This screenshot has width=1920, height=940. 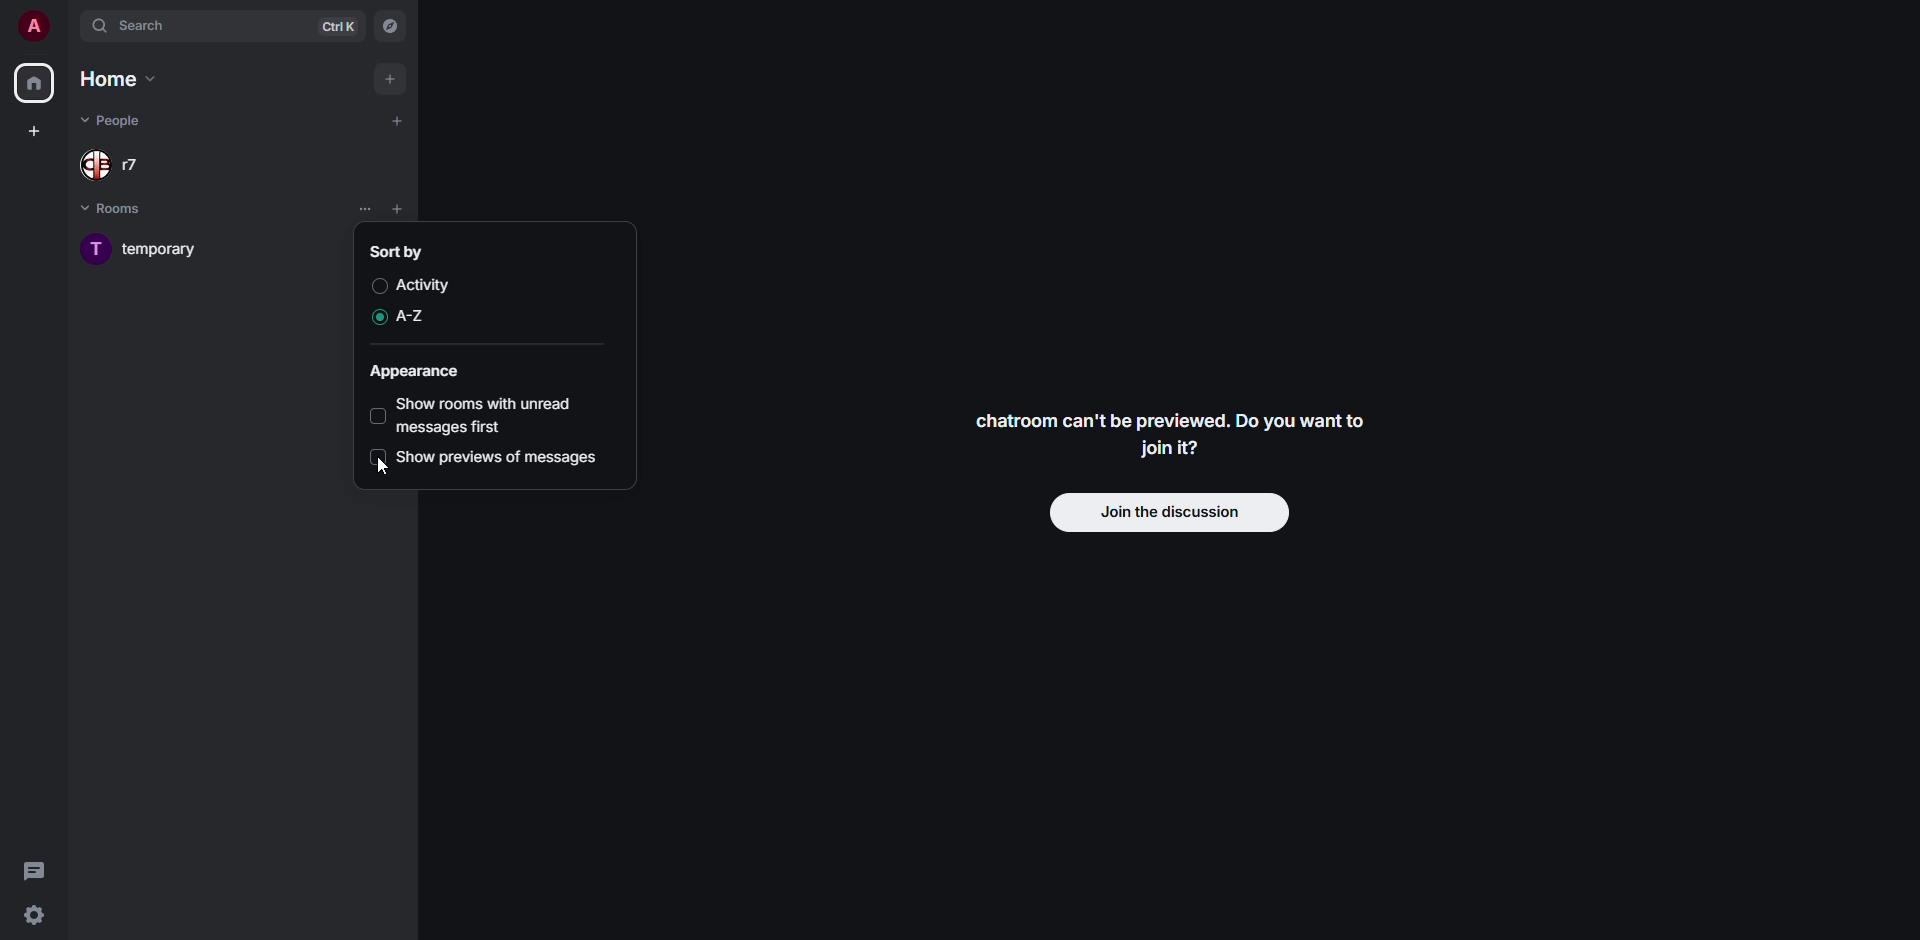 What do you see at coordinates (376, 457) in the screenshot?
I see `disabled` at bounding box center [376, 457].